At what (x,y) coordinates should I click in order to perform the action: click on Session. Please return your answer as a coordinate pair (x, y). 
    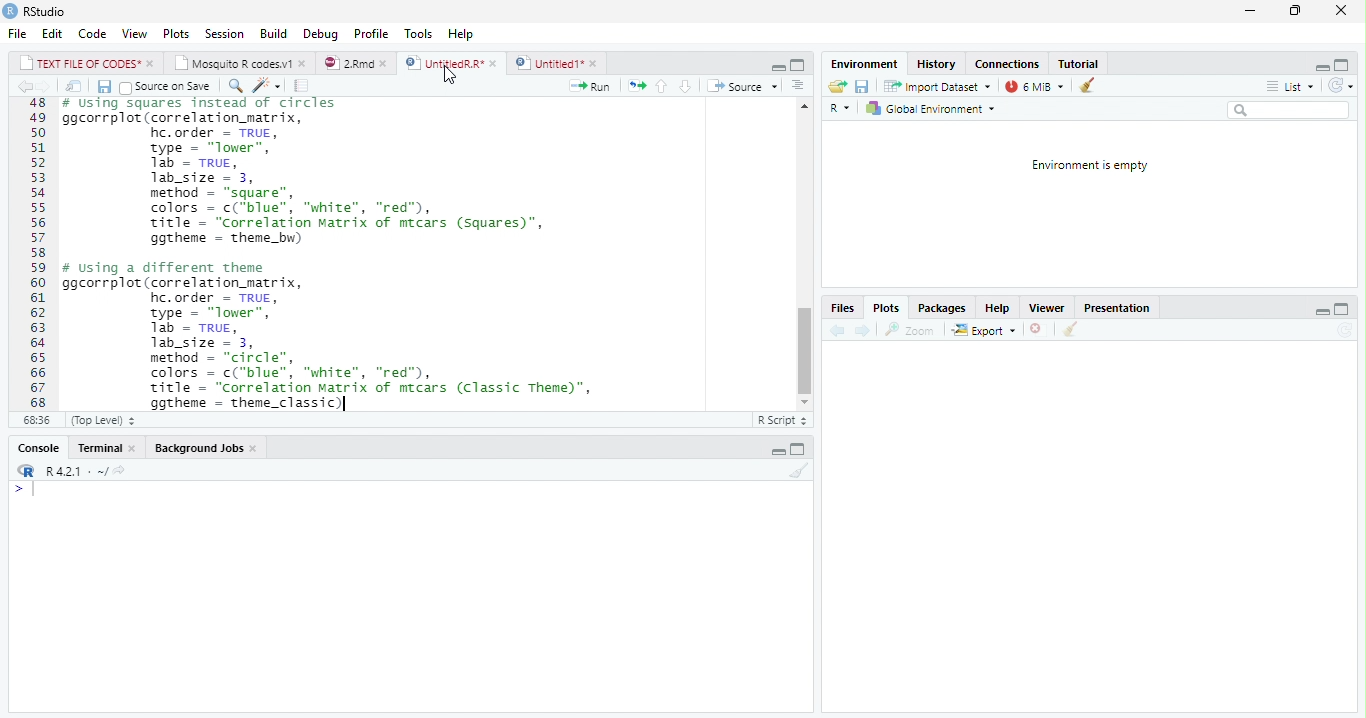
    Looking at the image, I should click on (226, 36).